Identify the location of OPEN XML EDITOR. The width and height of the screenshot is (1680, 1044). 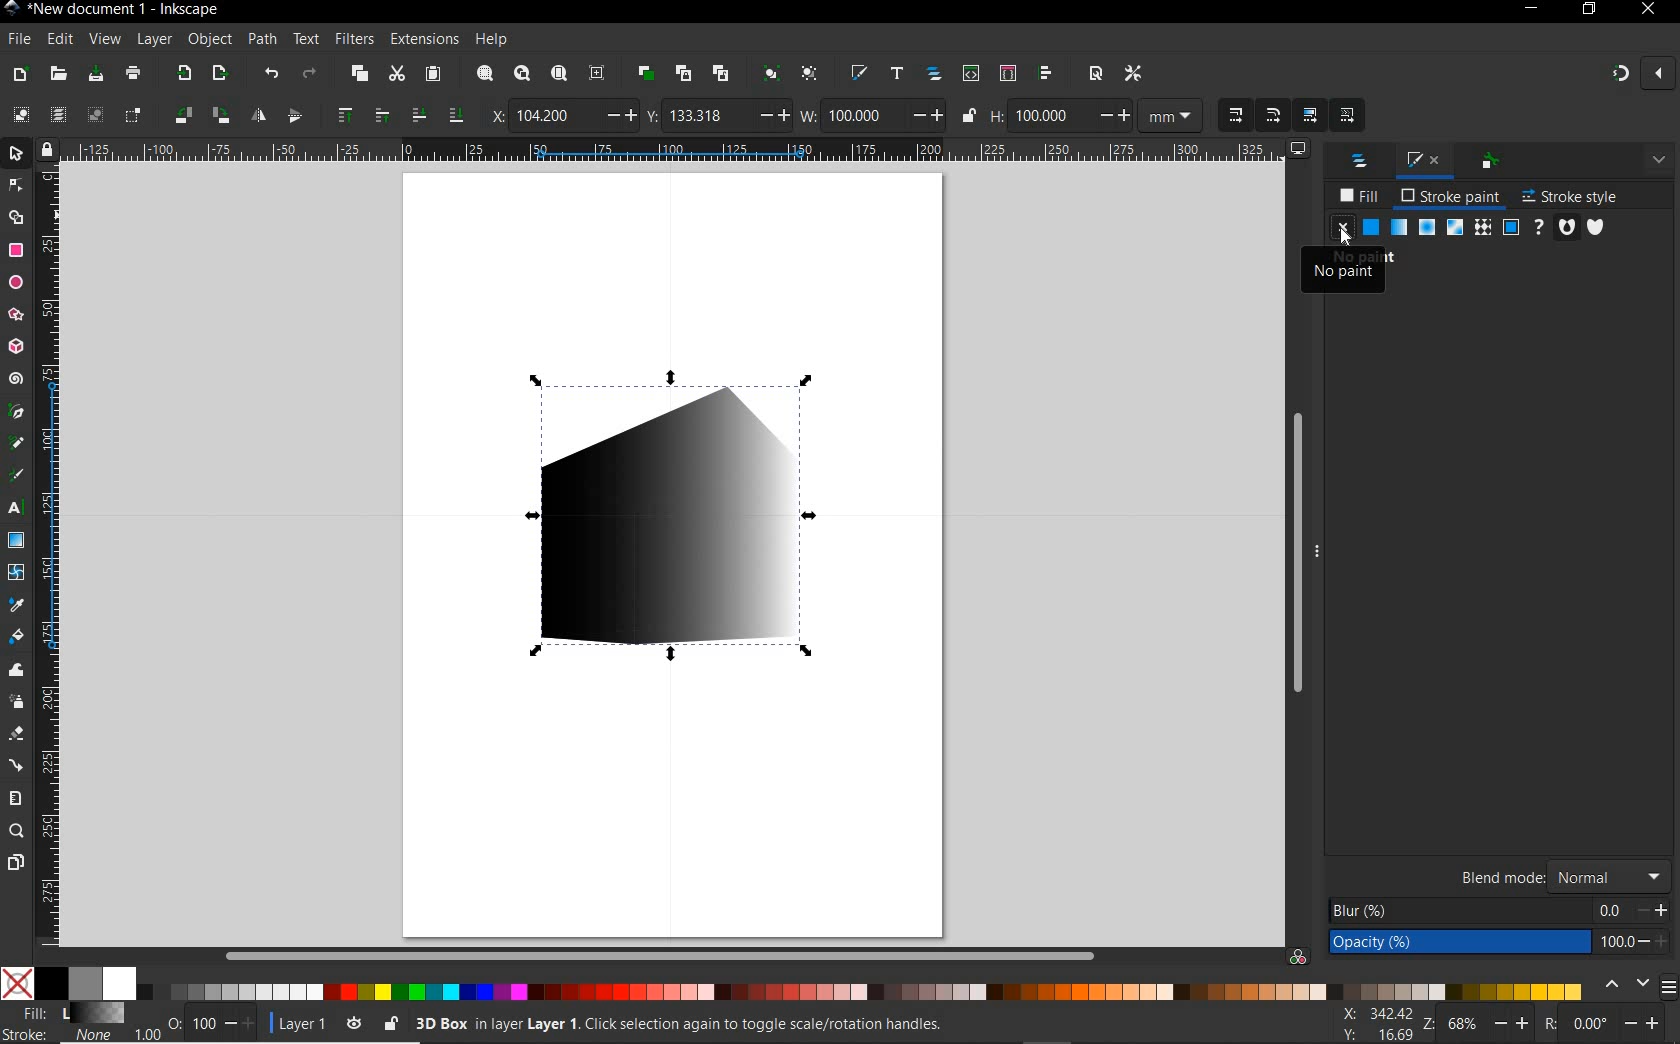
(973, 72).